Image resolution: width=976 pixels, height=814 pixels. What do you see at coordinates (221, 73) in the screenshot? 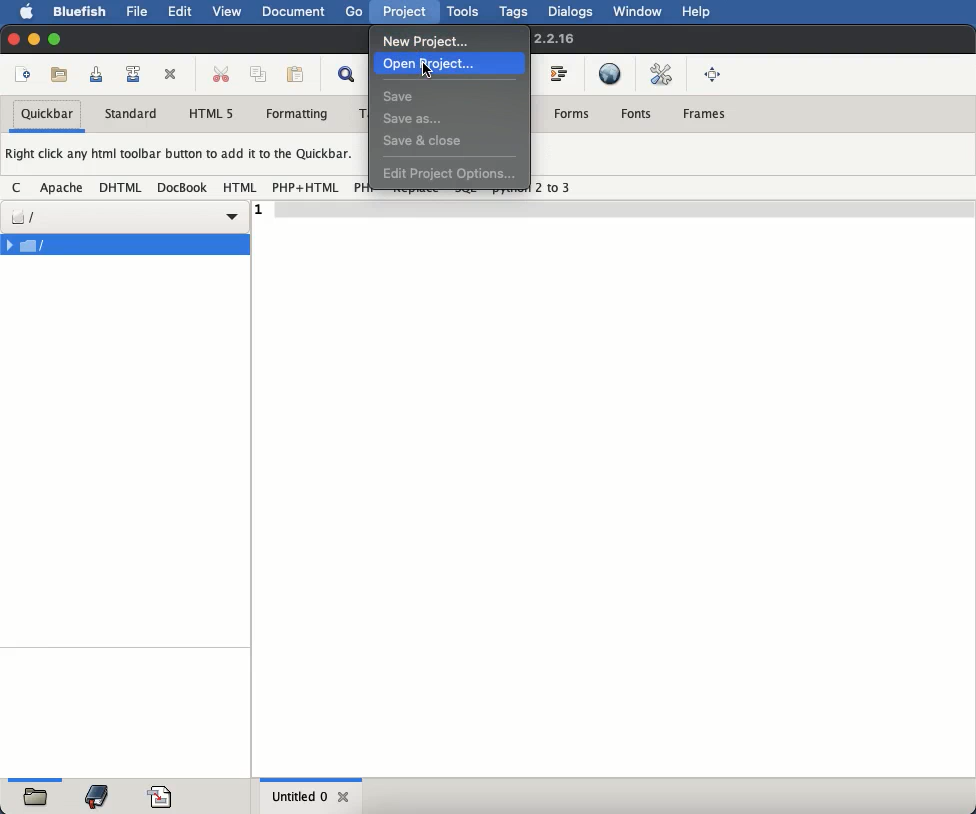
I see `cut` at bounding box center [221, 73].